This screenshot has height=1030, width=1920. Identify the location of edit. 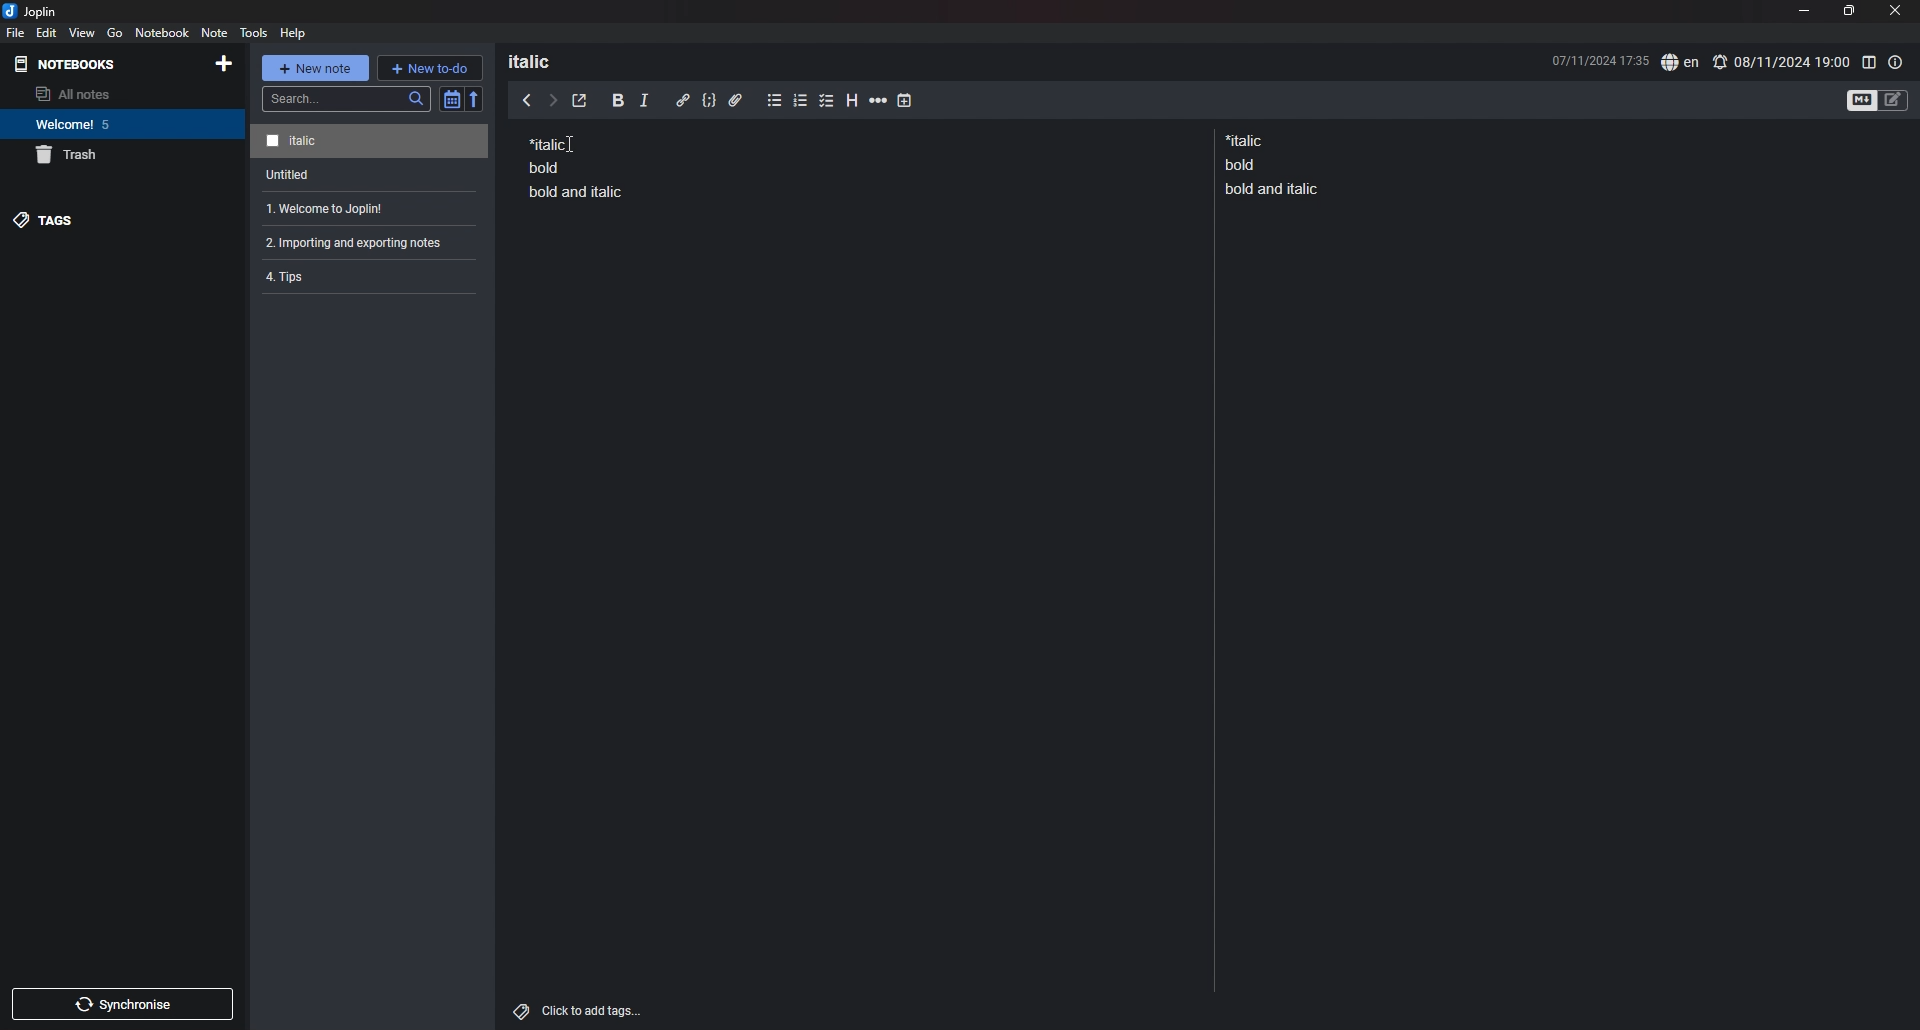
(47, 32).